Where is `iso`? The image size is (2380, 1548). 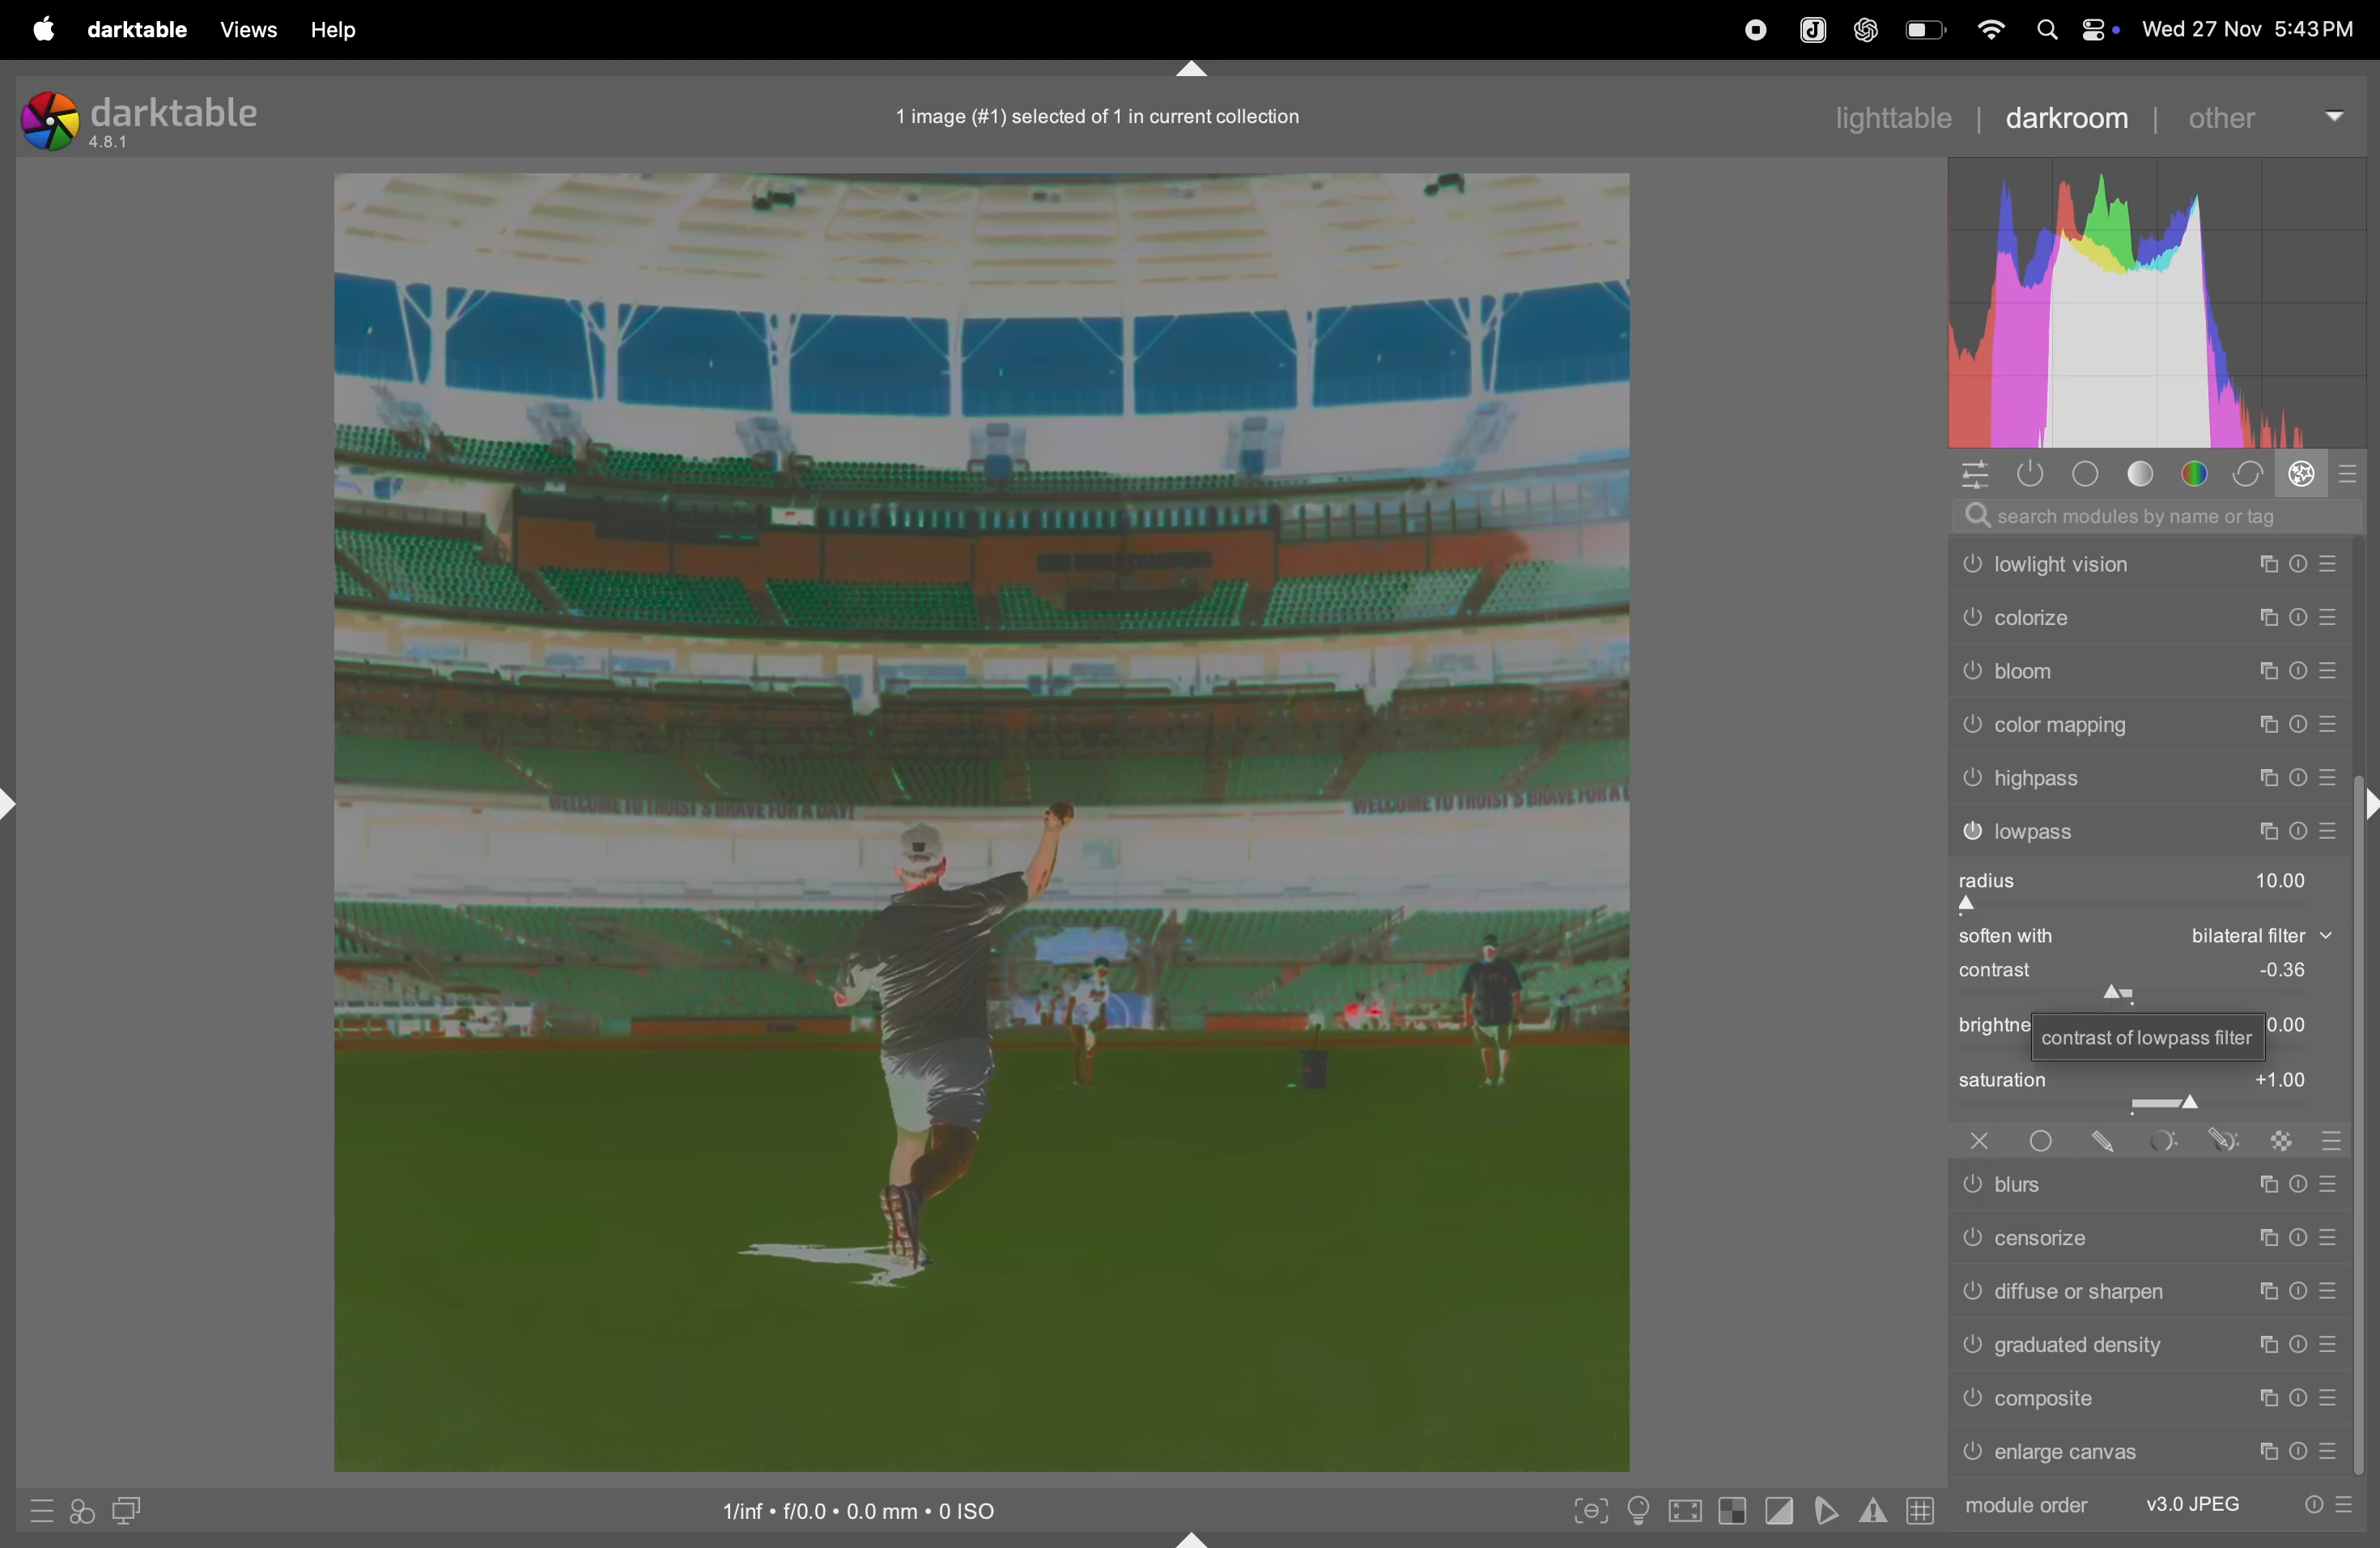
iso is located at coordinates (881, 1507).